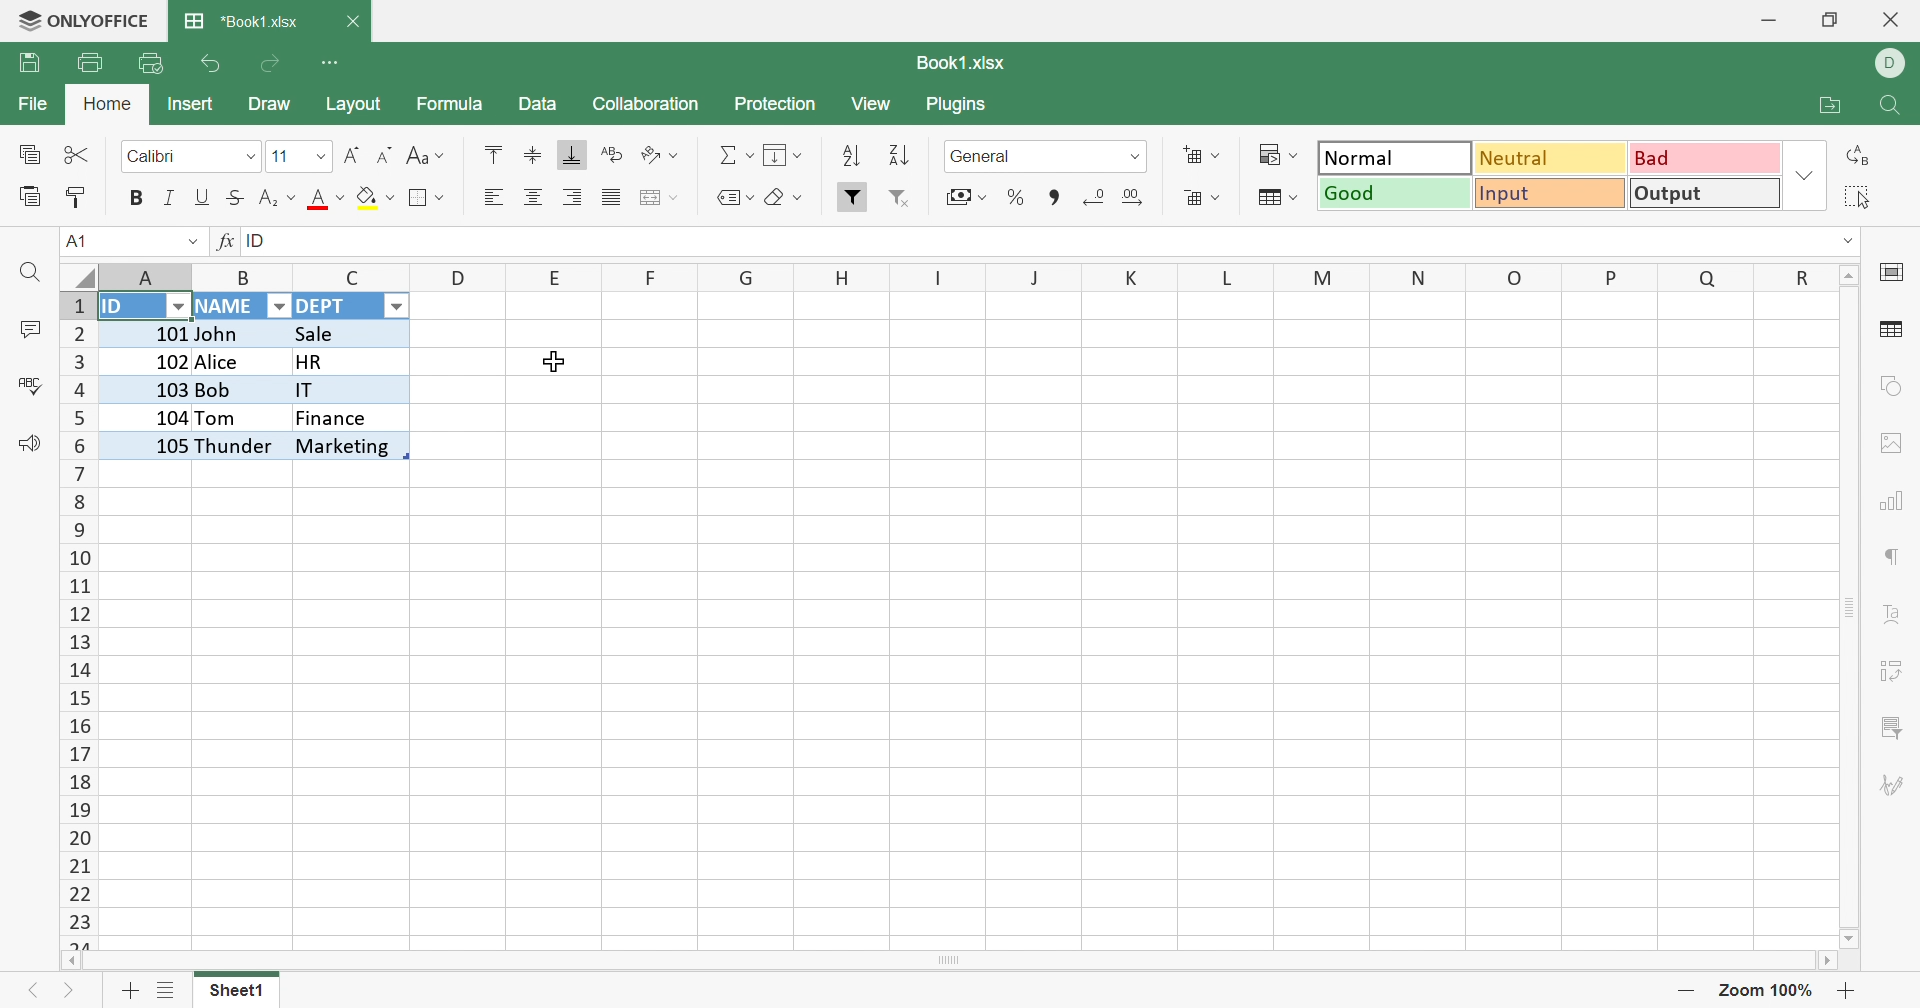 This screenshot has height=1008, width=1920. What do you see at coordinates (80, 155) in the screenshot?
I see `Cut` at bounding box center [80, 155].